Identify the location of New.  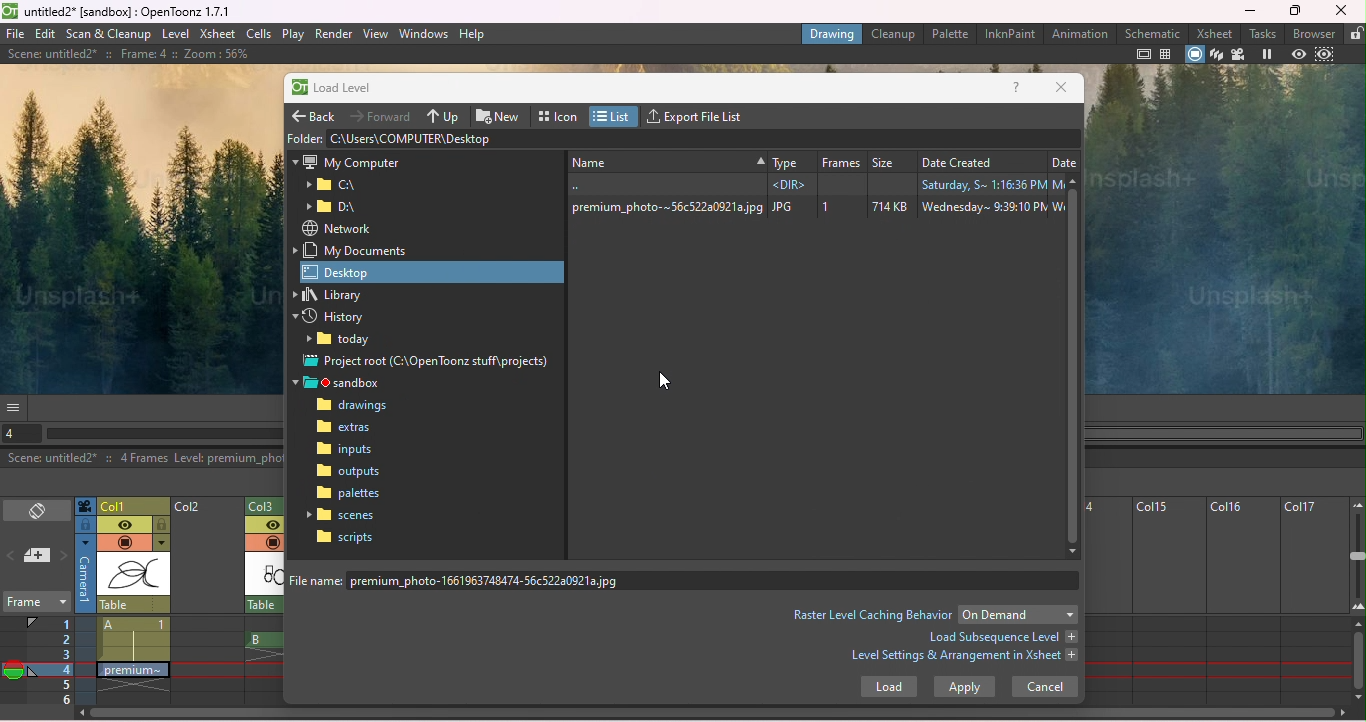
(665, 160).